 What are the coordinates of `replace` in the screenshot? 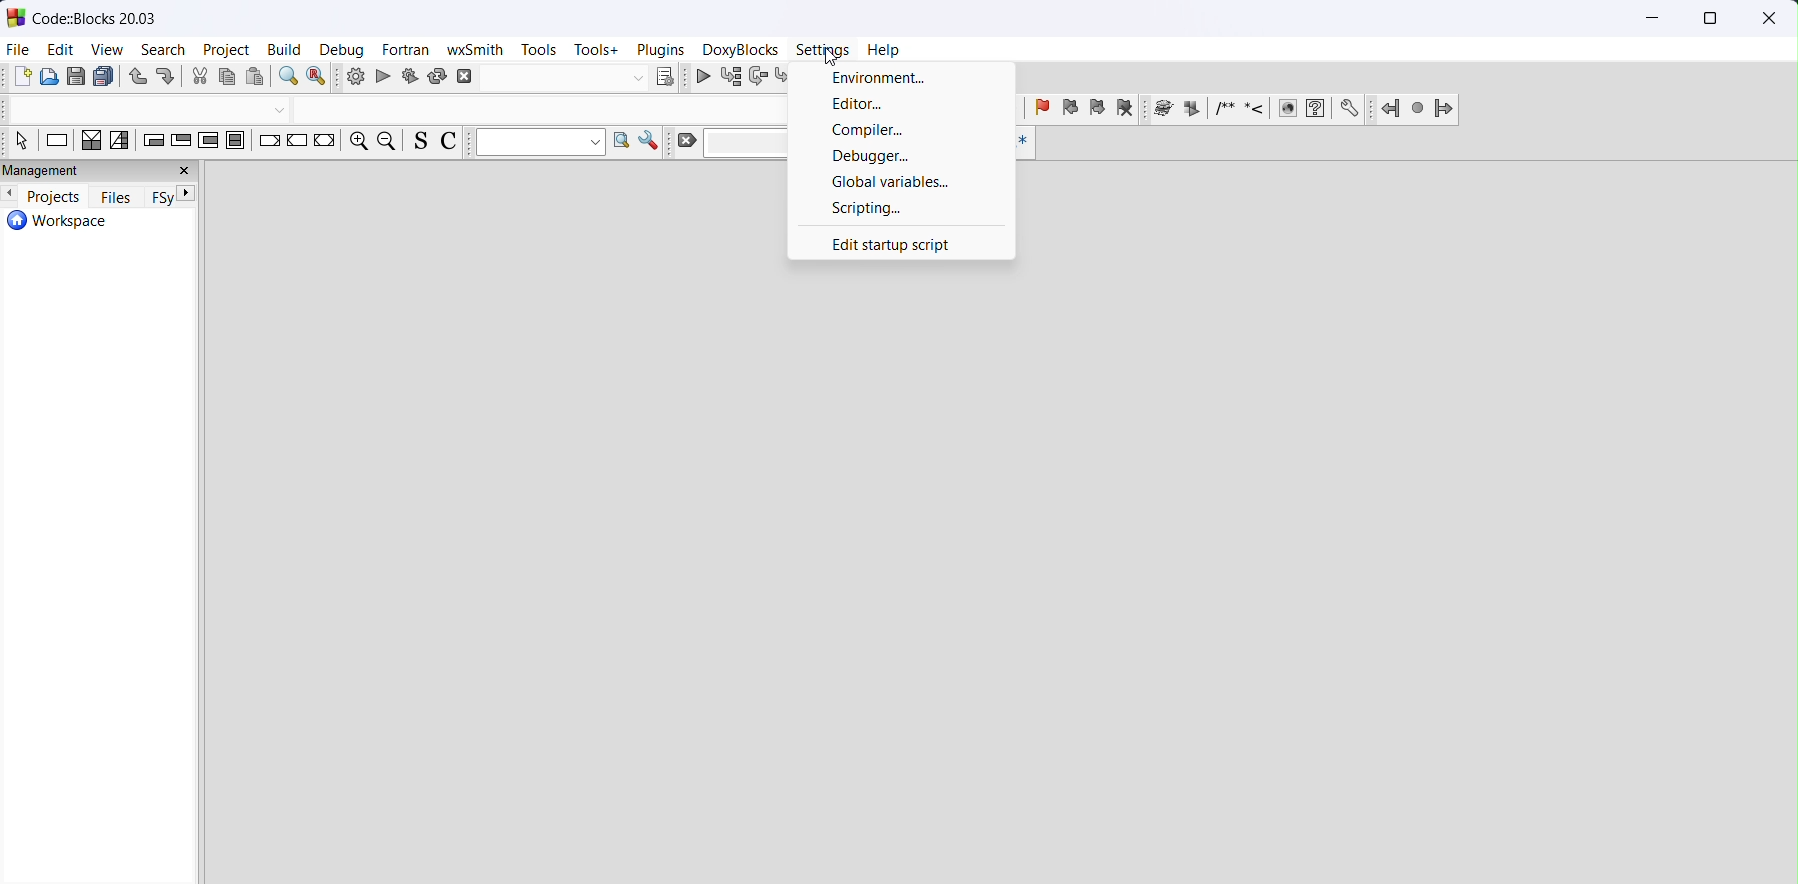 It's located at (319, 78).